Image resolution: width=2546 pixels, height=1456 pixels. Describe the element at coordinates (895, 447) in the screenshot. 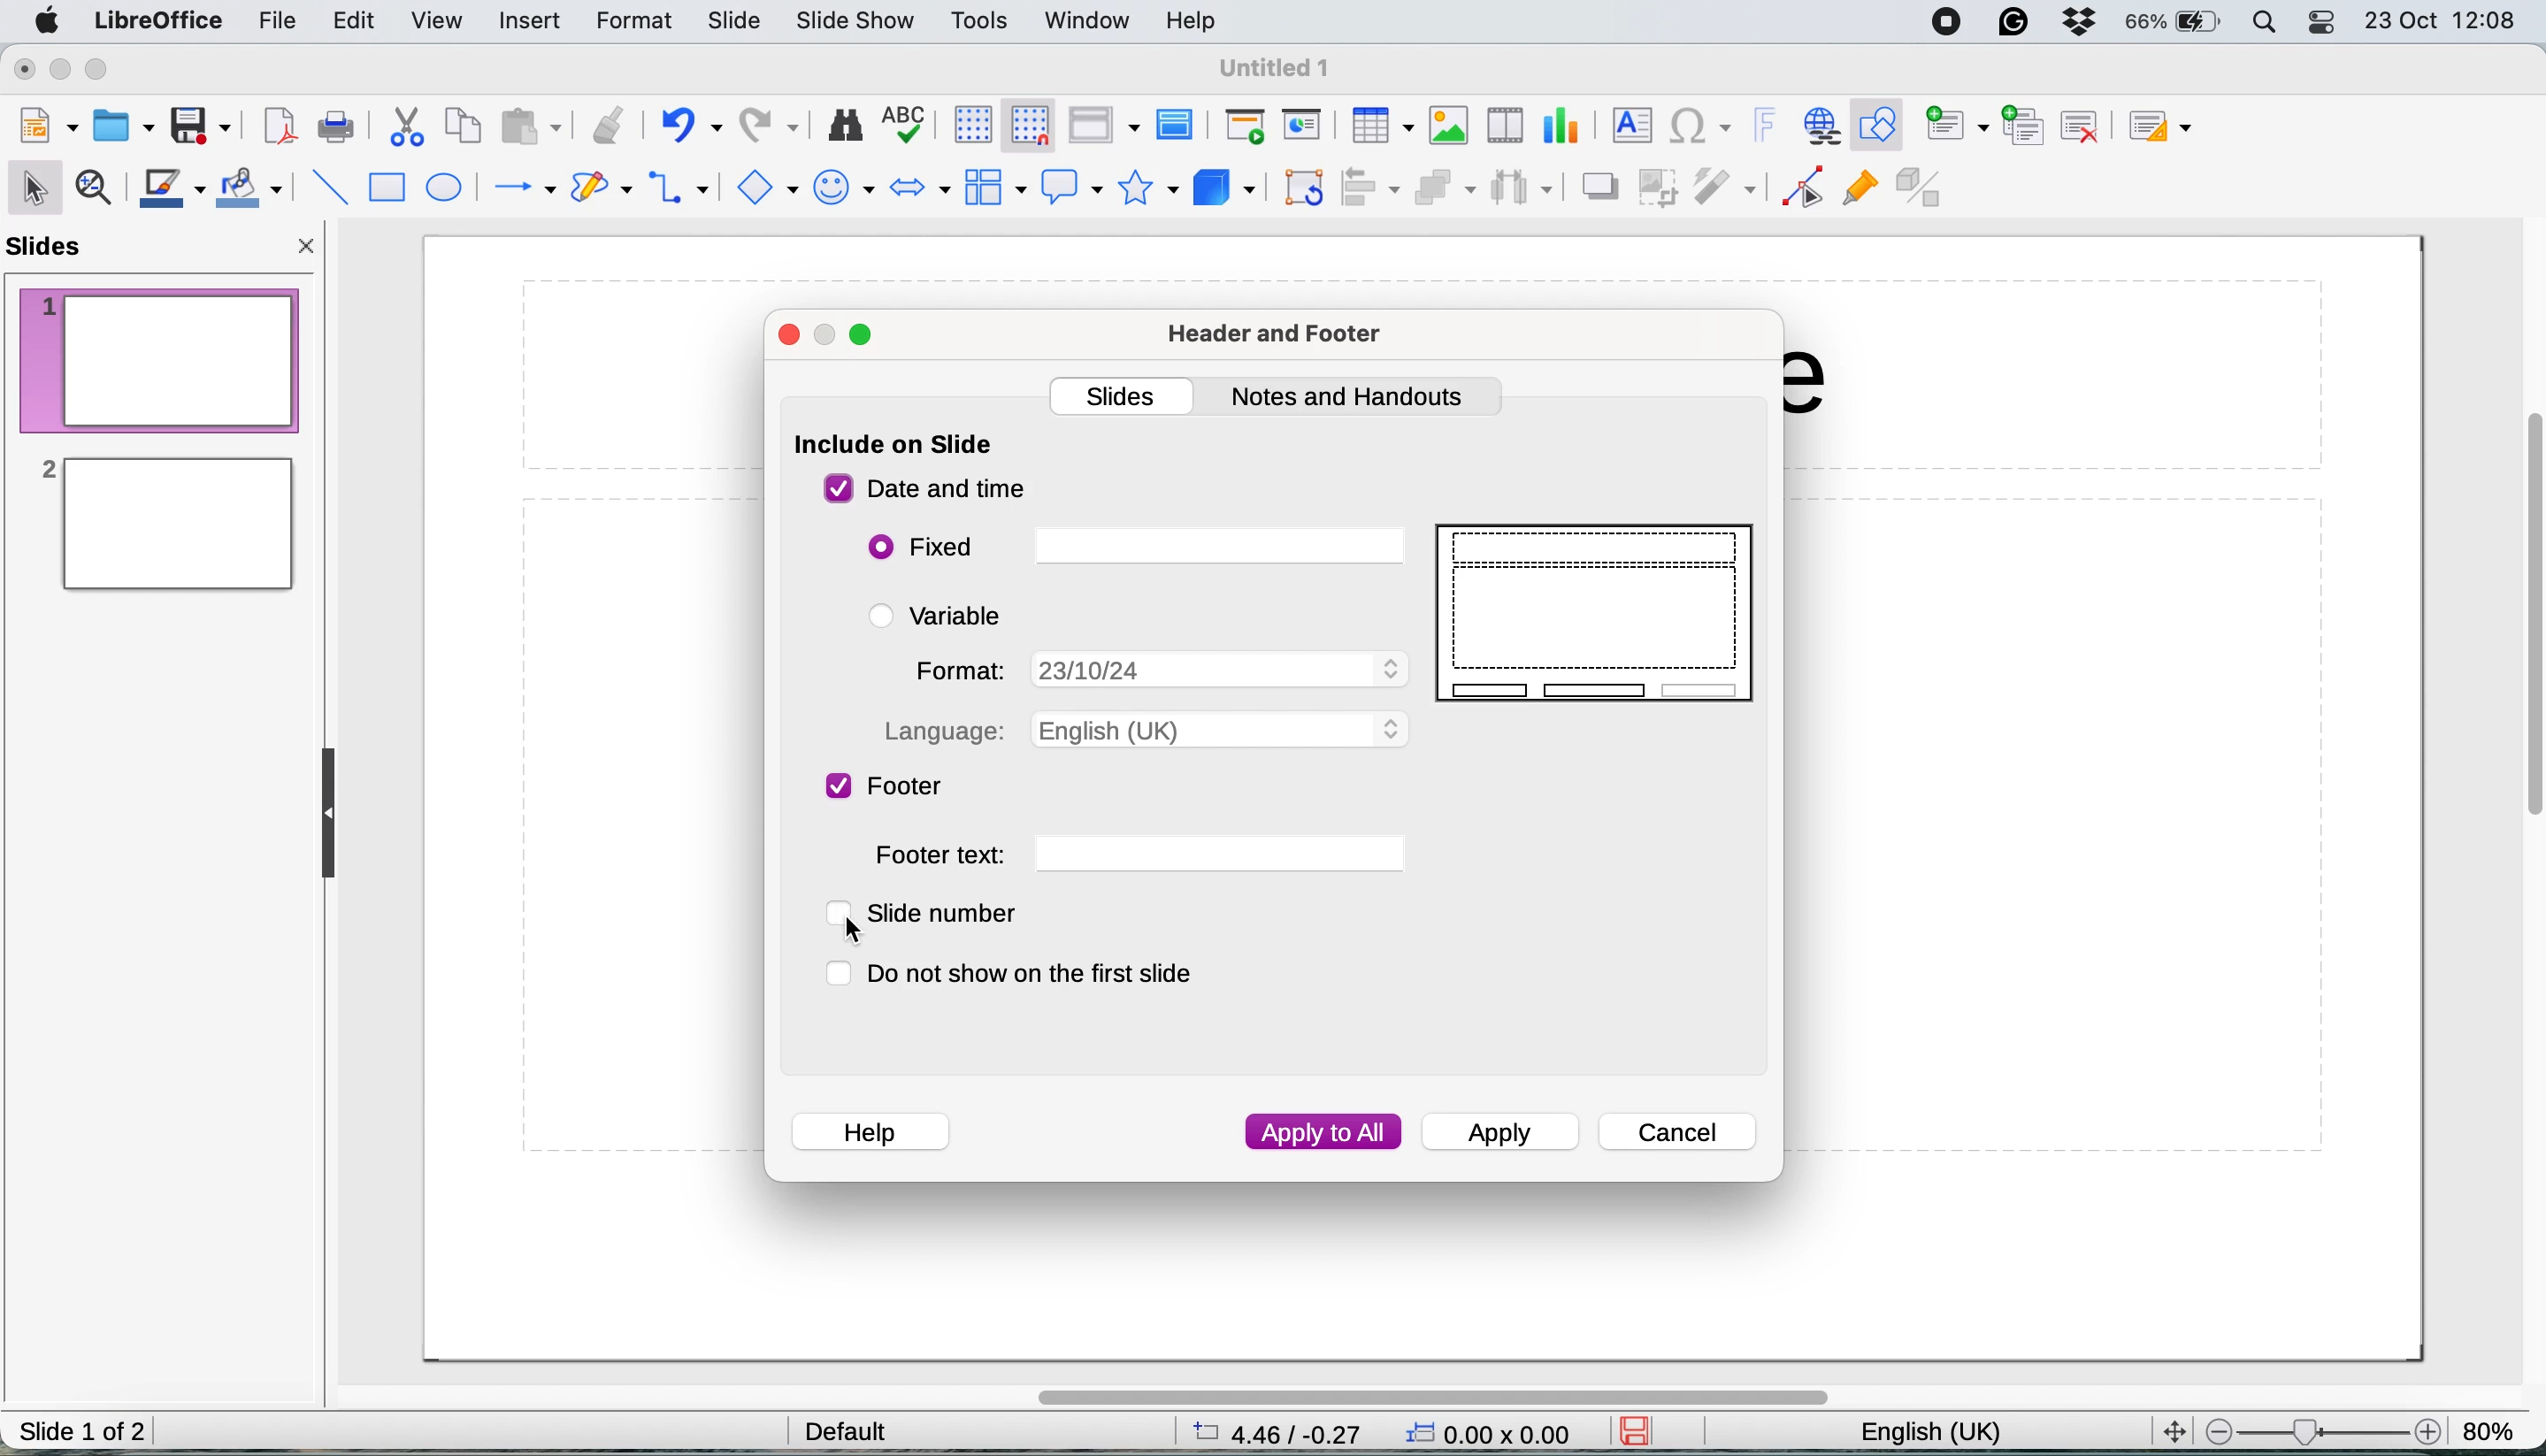

I see `include on slide` at that location.